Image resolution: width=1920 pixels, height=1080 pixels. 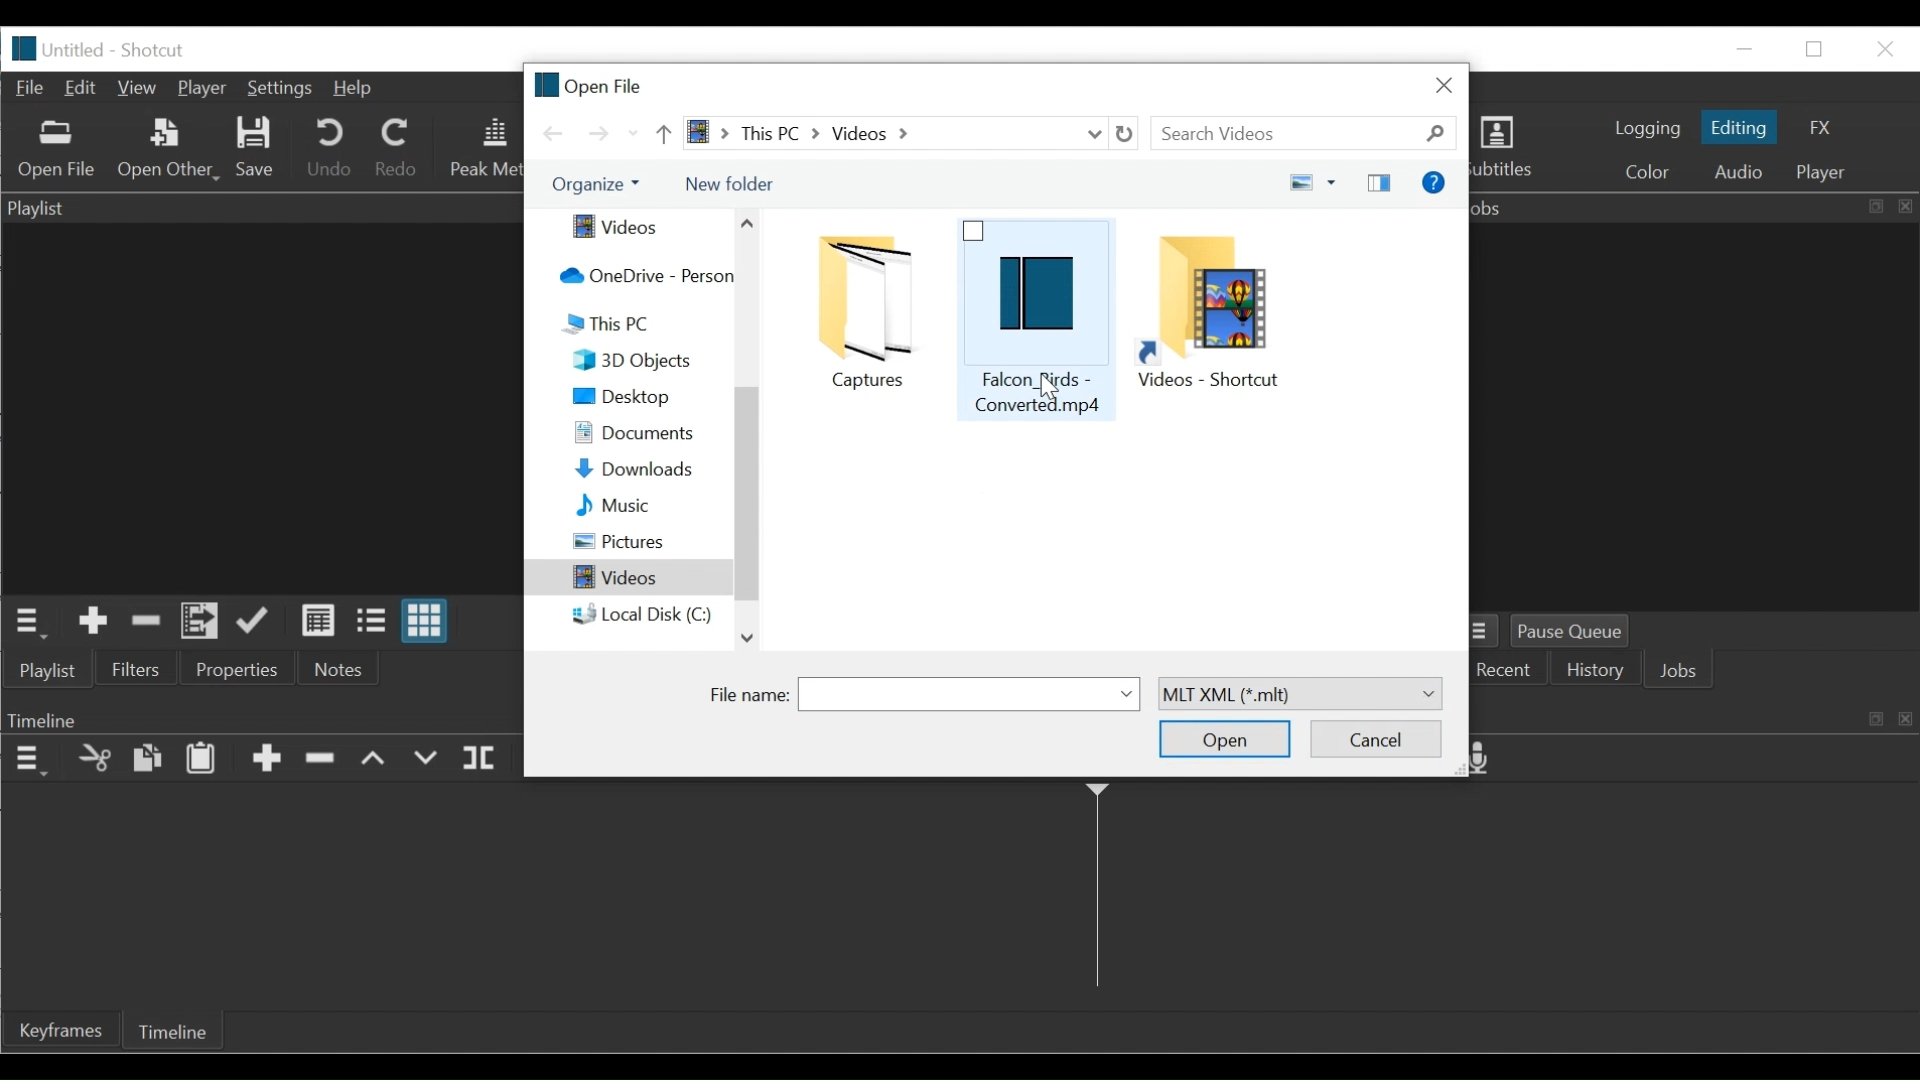 What do you see at coordinates (25, 49) in the screenshot?
I see `logo` at bounding box center [25, 49].